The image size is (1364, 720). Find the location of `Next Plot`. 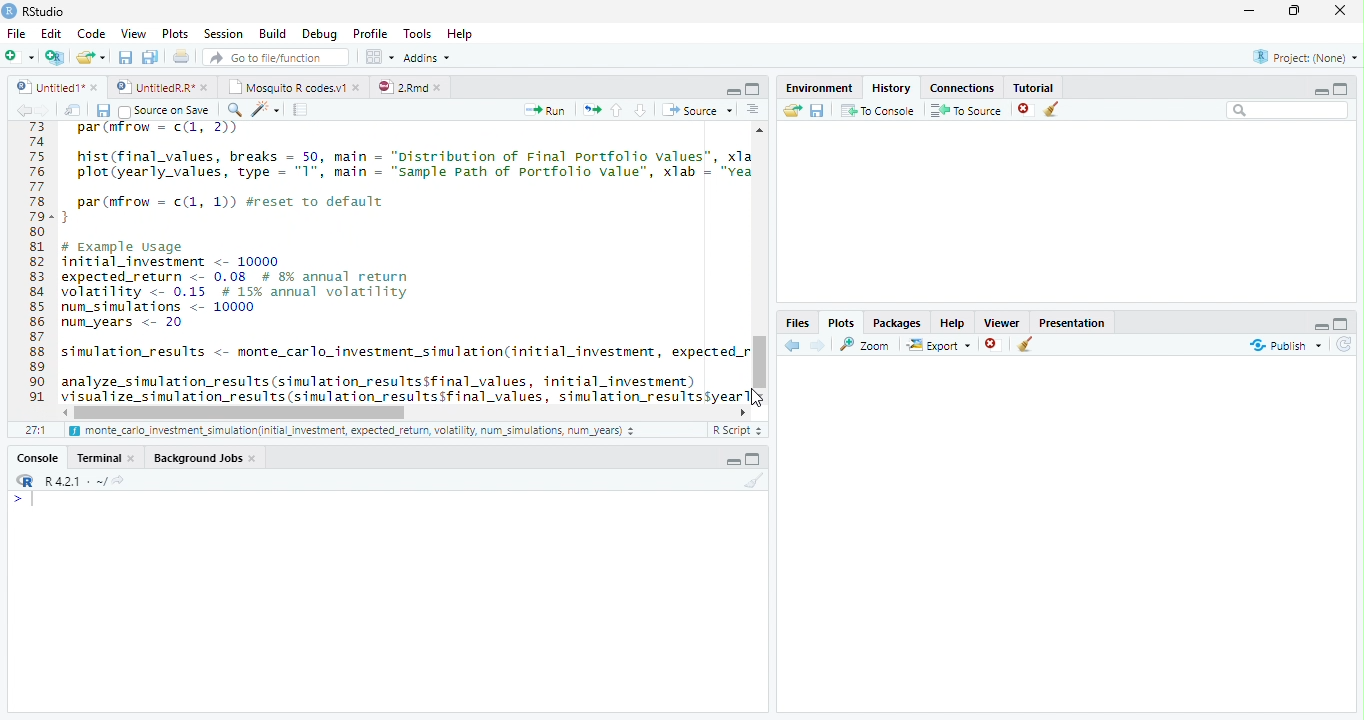

Next Plot is located at coordinates (818, 345).